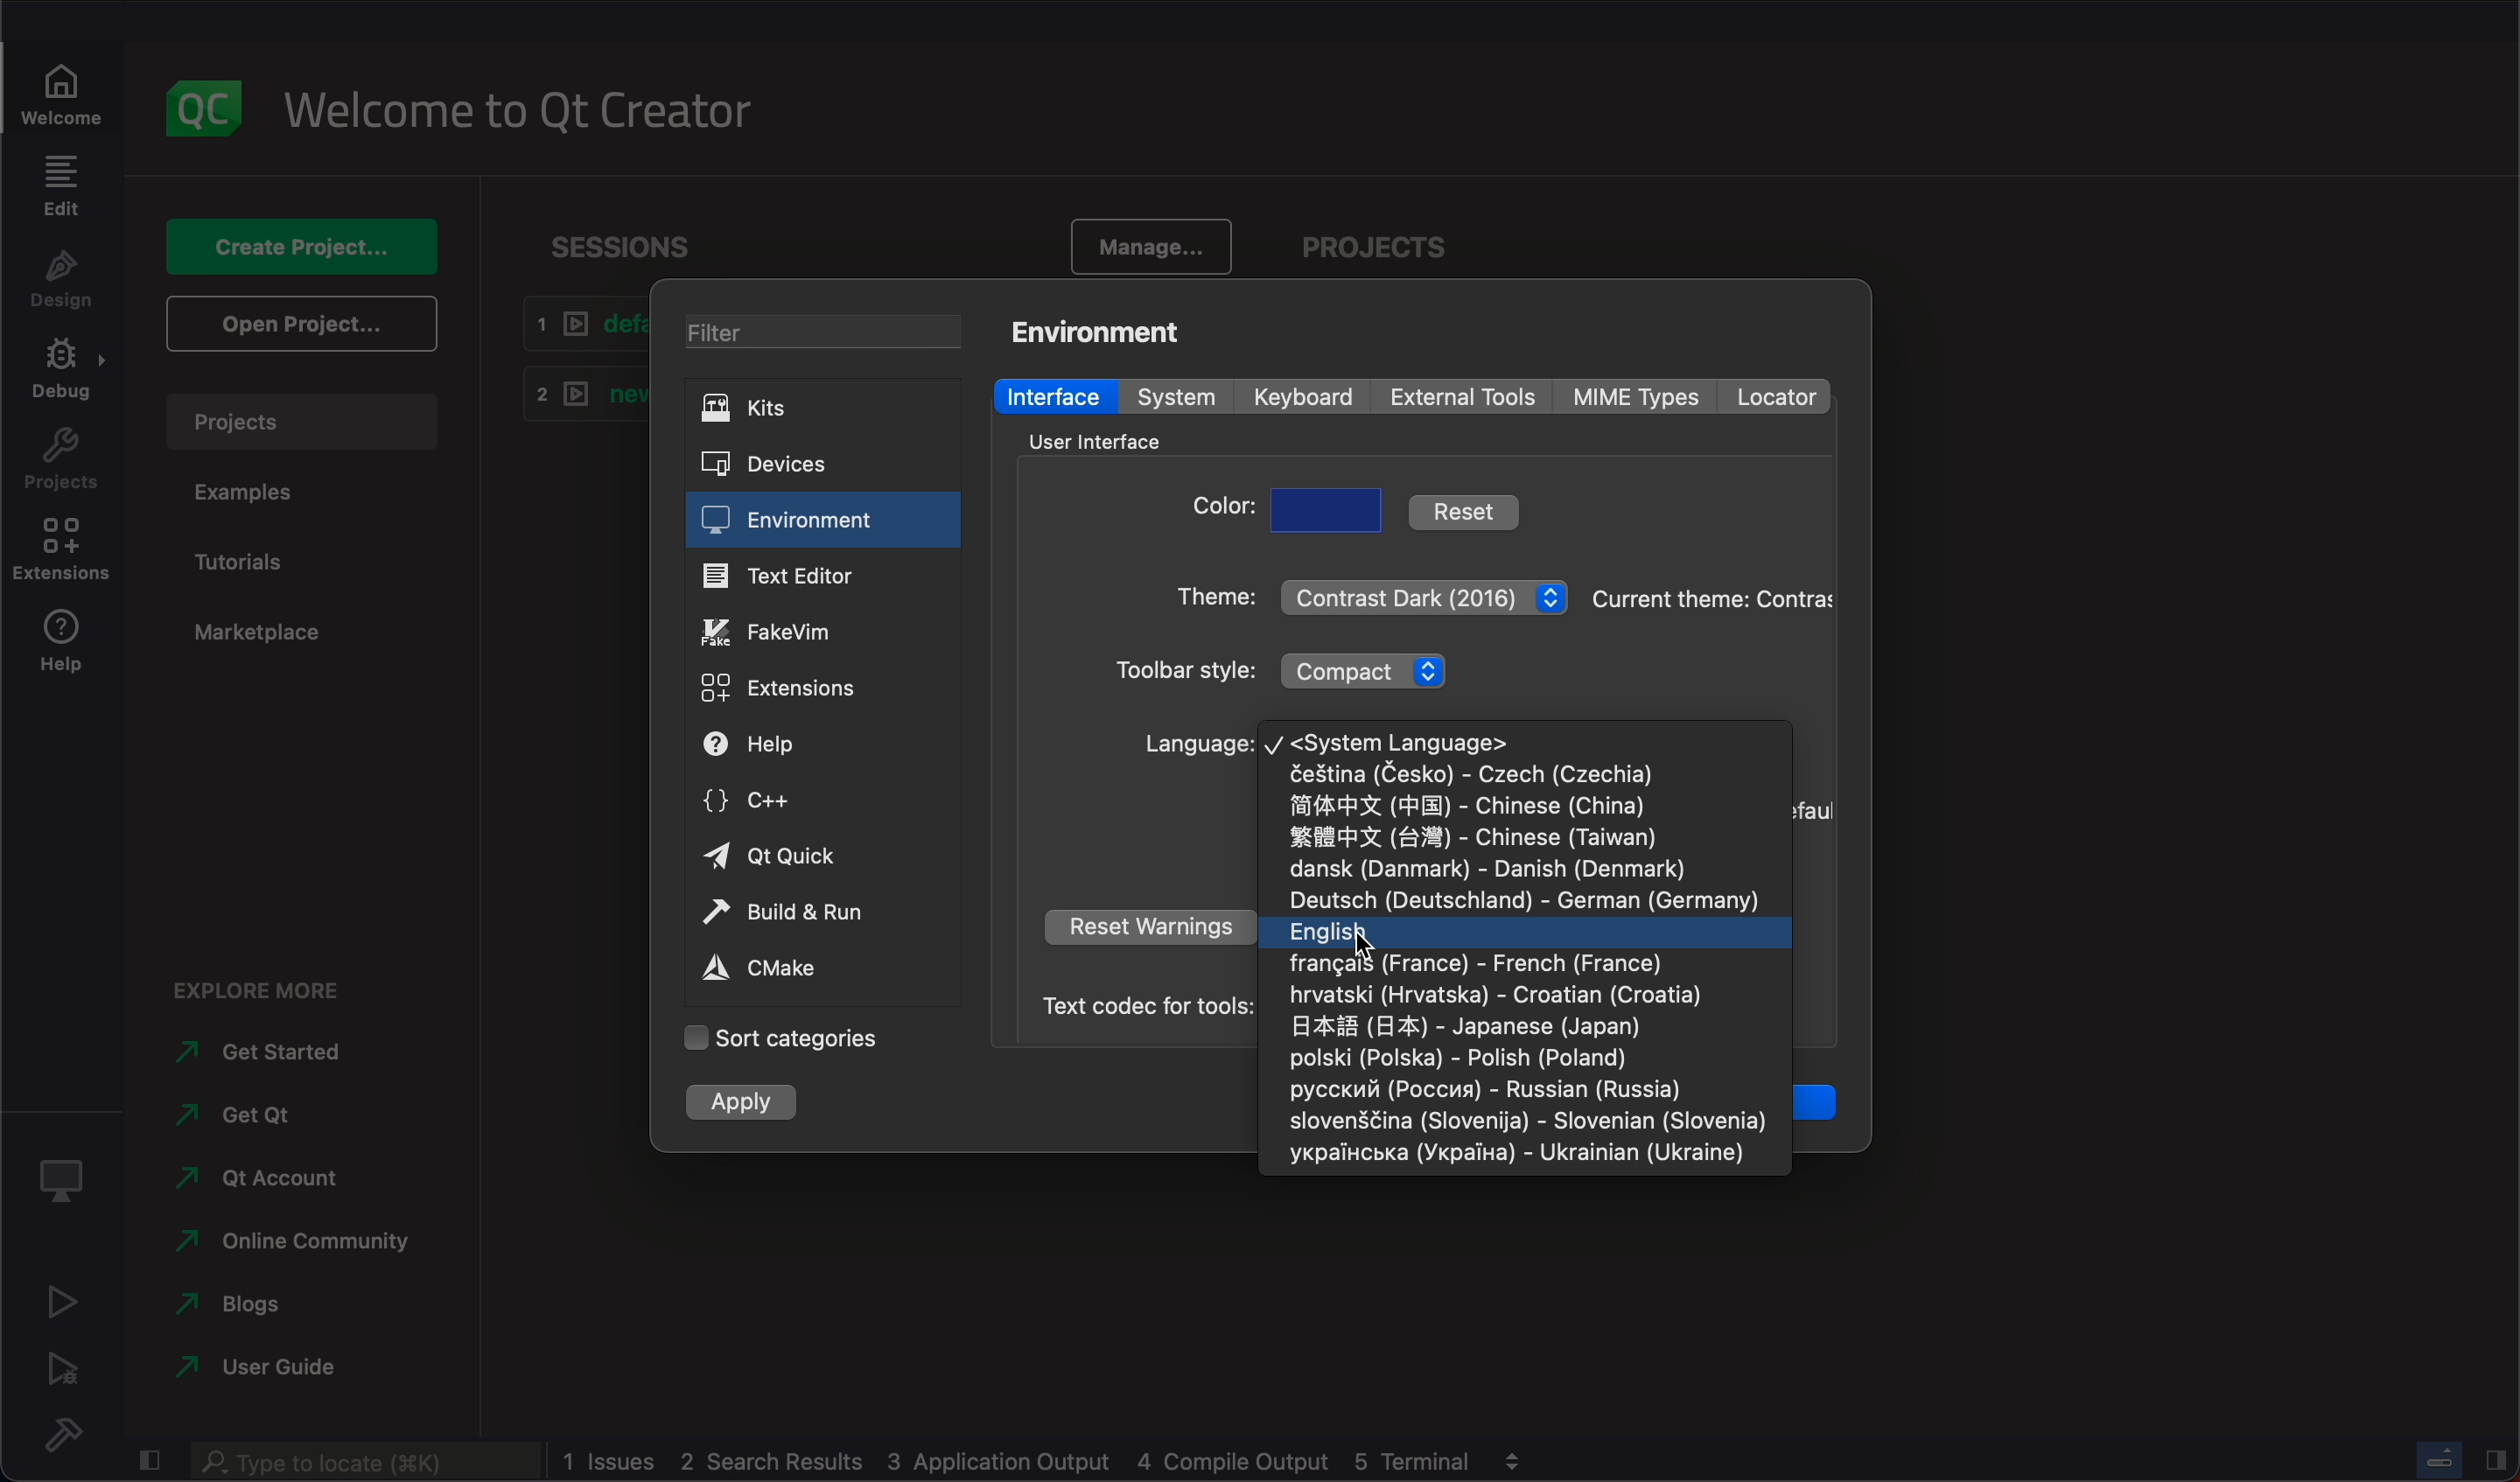 This screenshot has height=1482, width=2520. Describe the element at coordinates (802, 967) in the screenshot. I see `cmake` at that location.